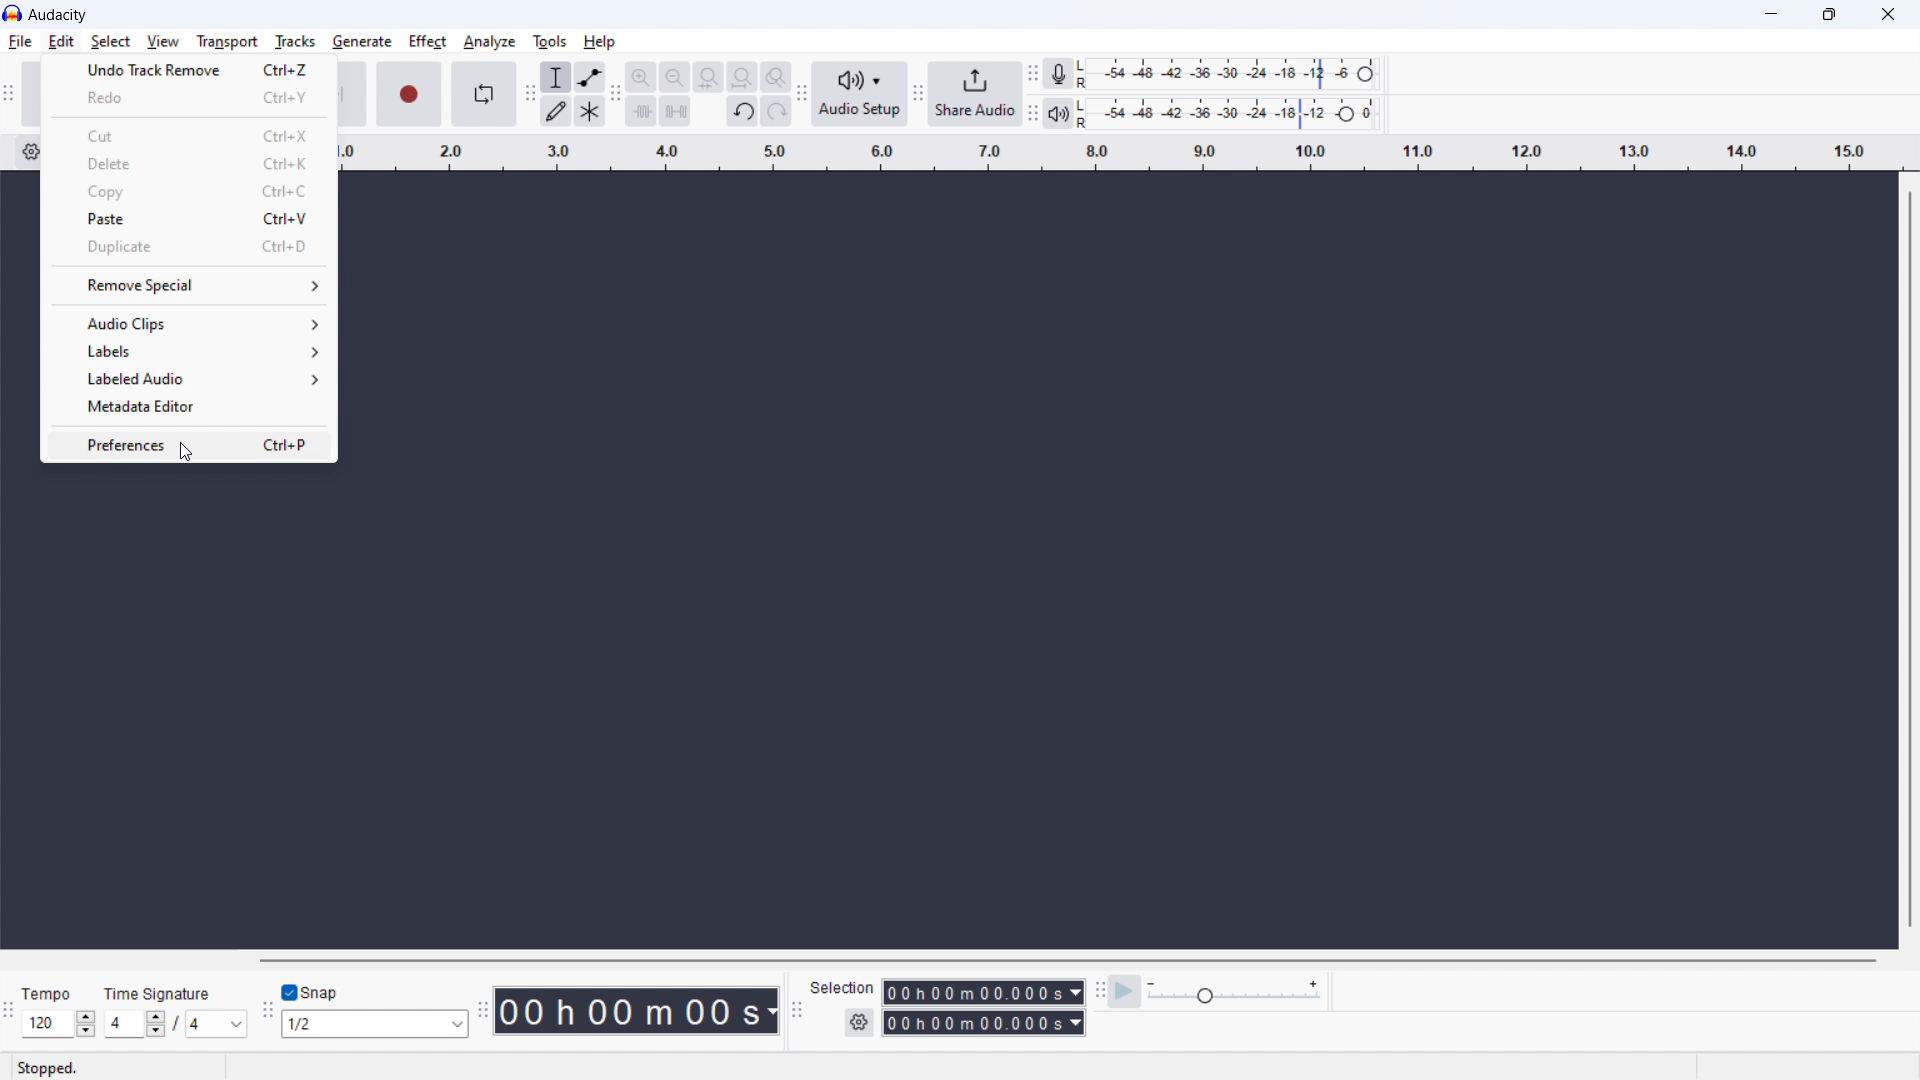 This screenshot has height=1080, width=1920. I want to click on timeline settings, so click(30, 153).